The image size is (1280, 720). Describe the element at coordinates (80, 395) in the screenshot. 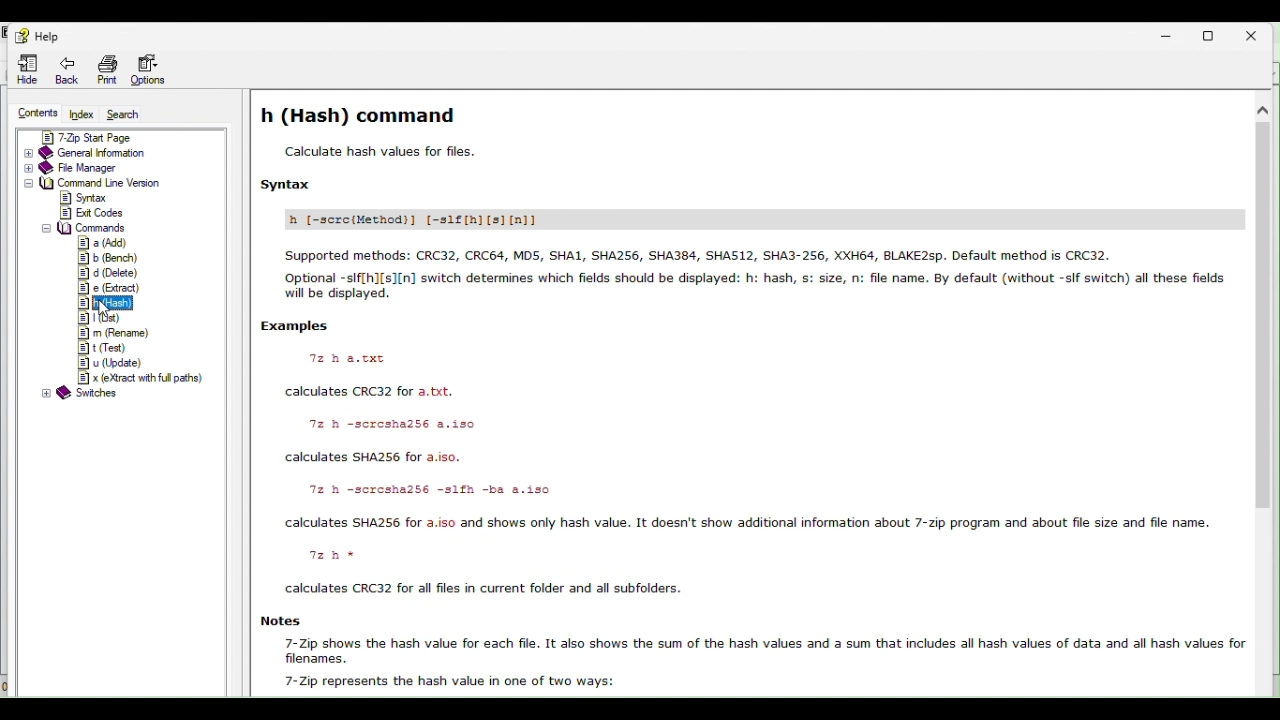

I see `switches` at that location.